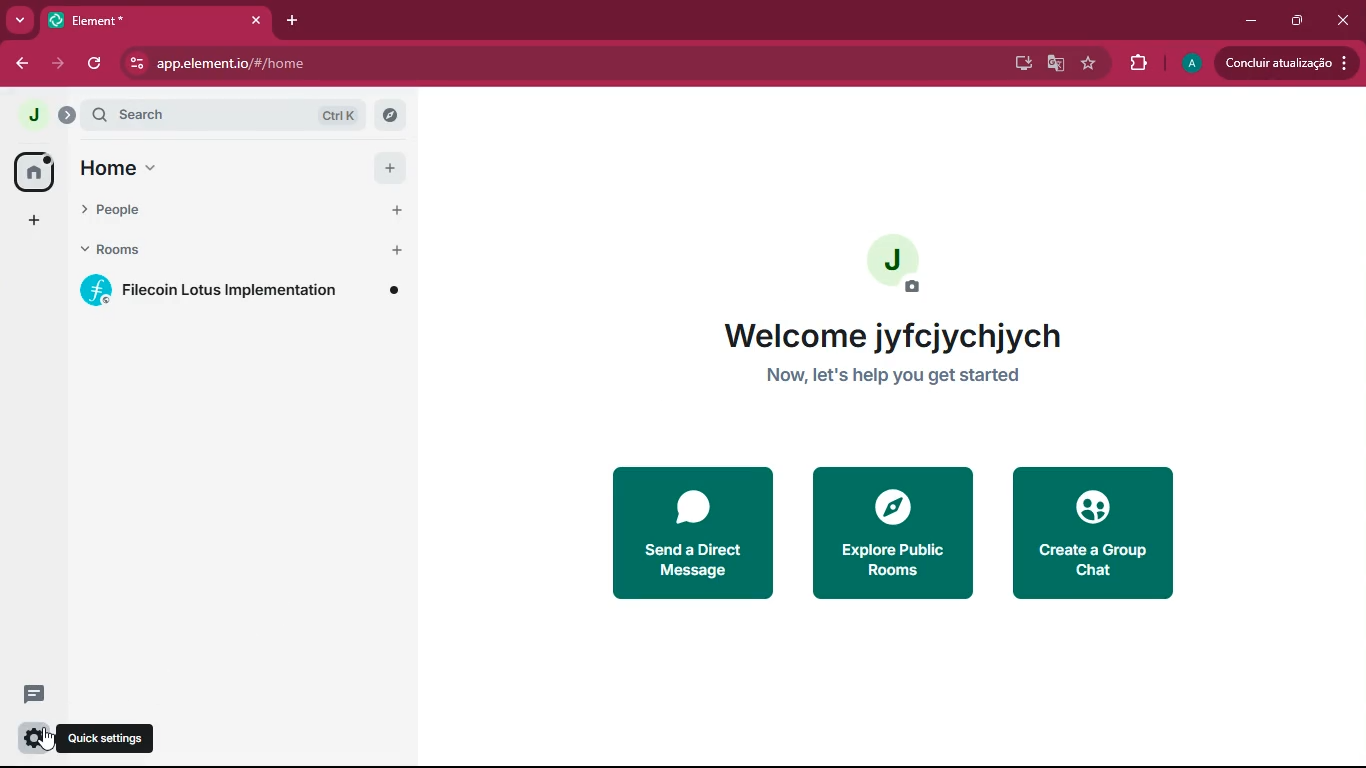 The width and height of the screenshot is (1366, 768). Describe the element at coordinates (56, 64) in the screenshot. I see `forward` at that location.